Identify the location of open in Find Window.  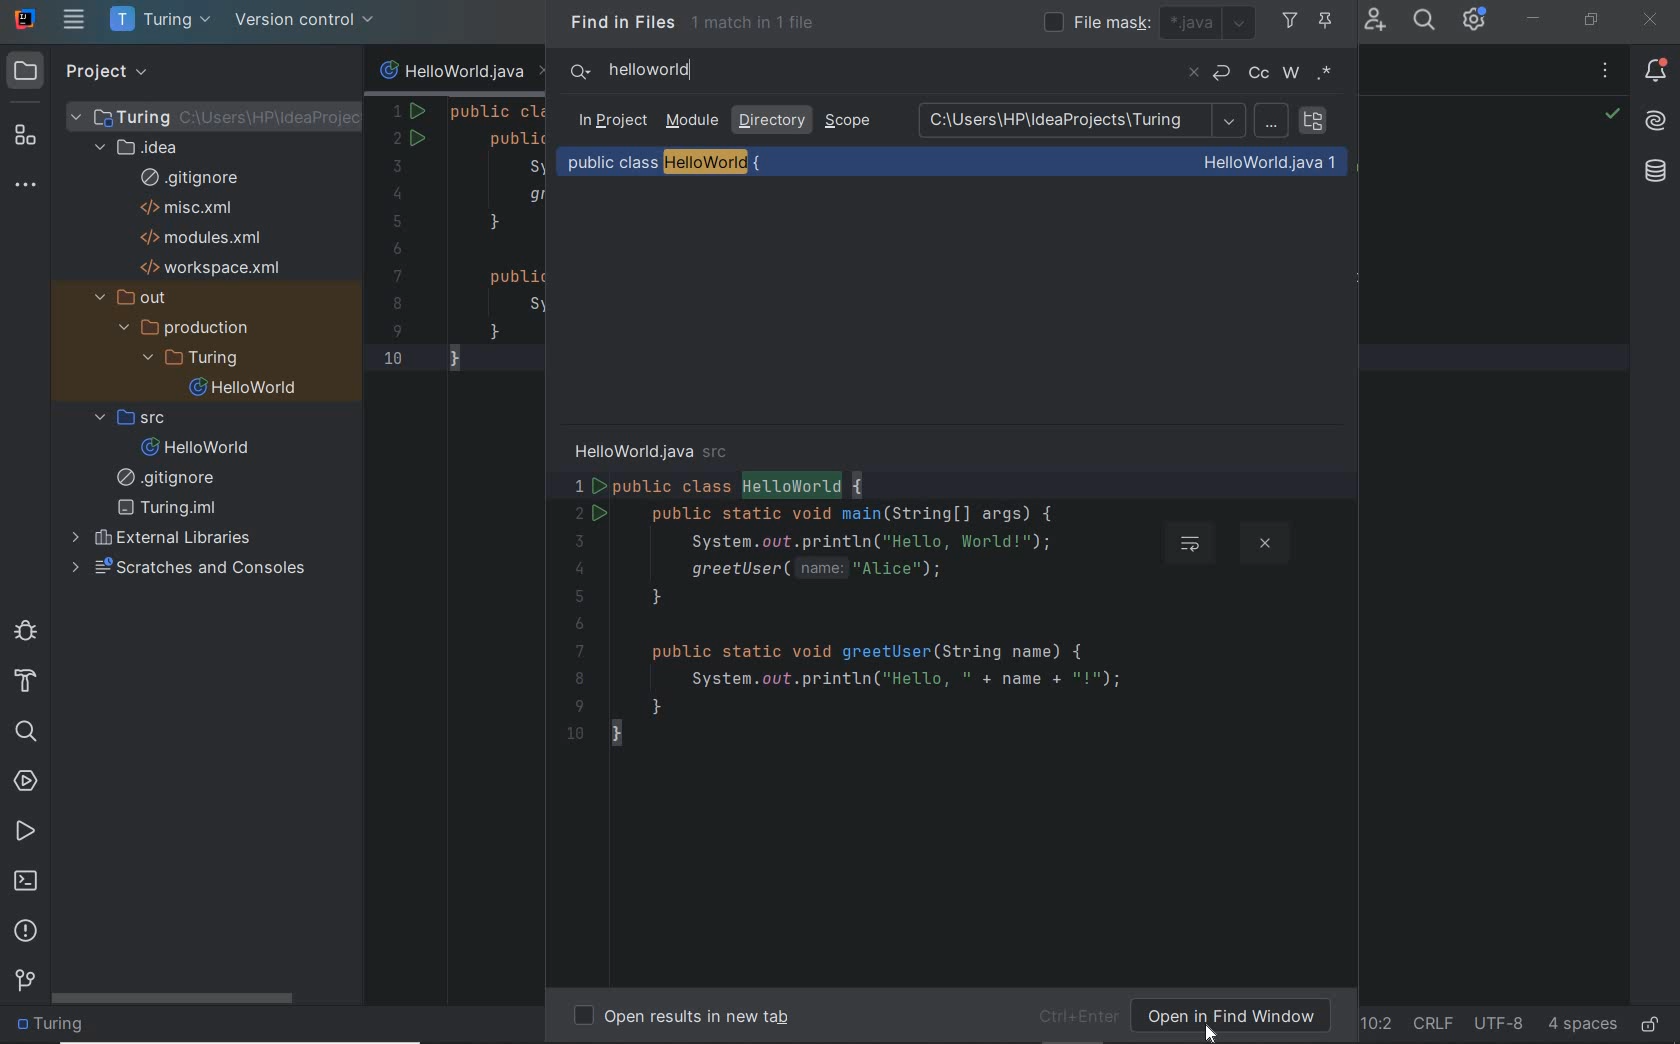
(1231, 1006).